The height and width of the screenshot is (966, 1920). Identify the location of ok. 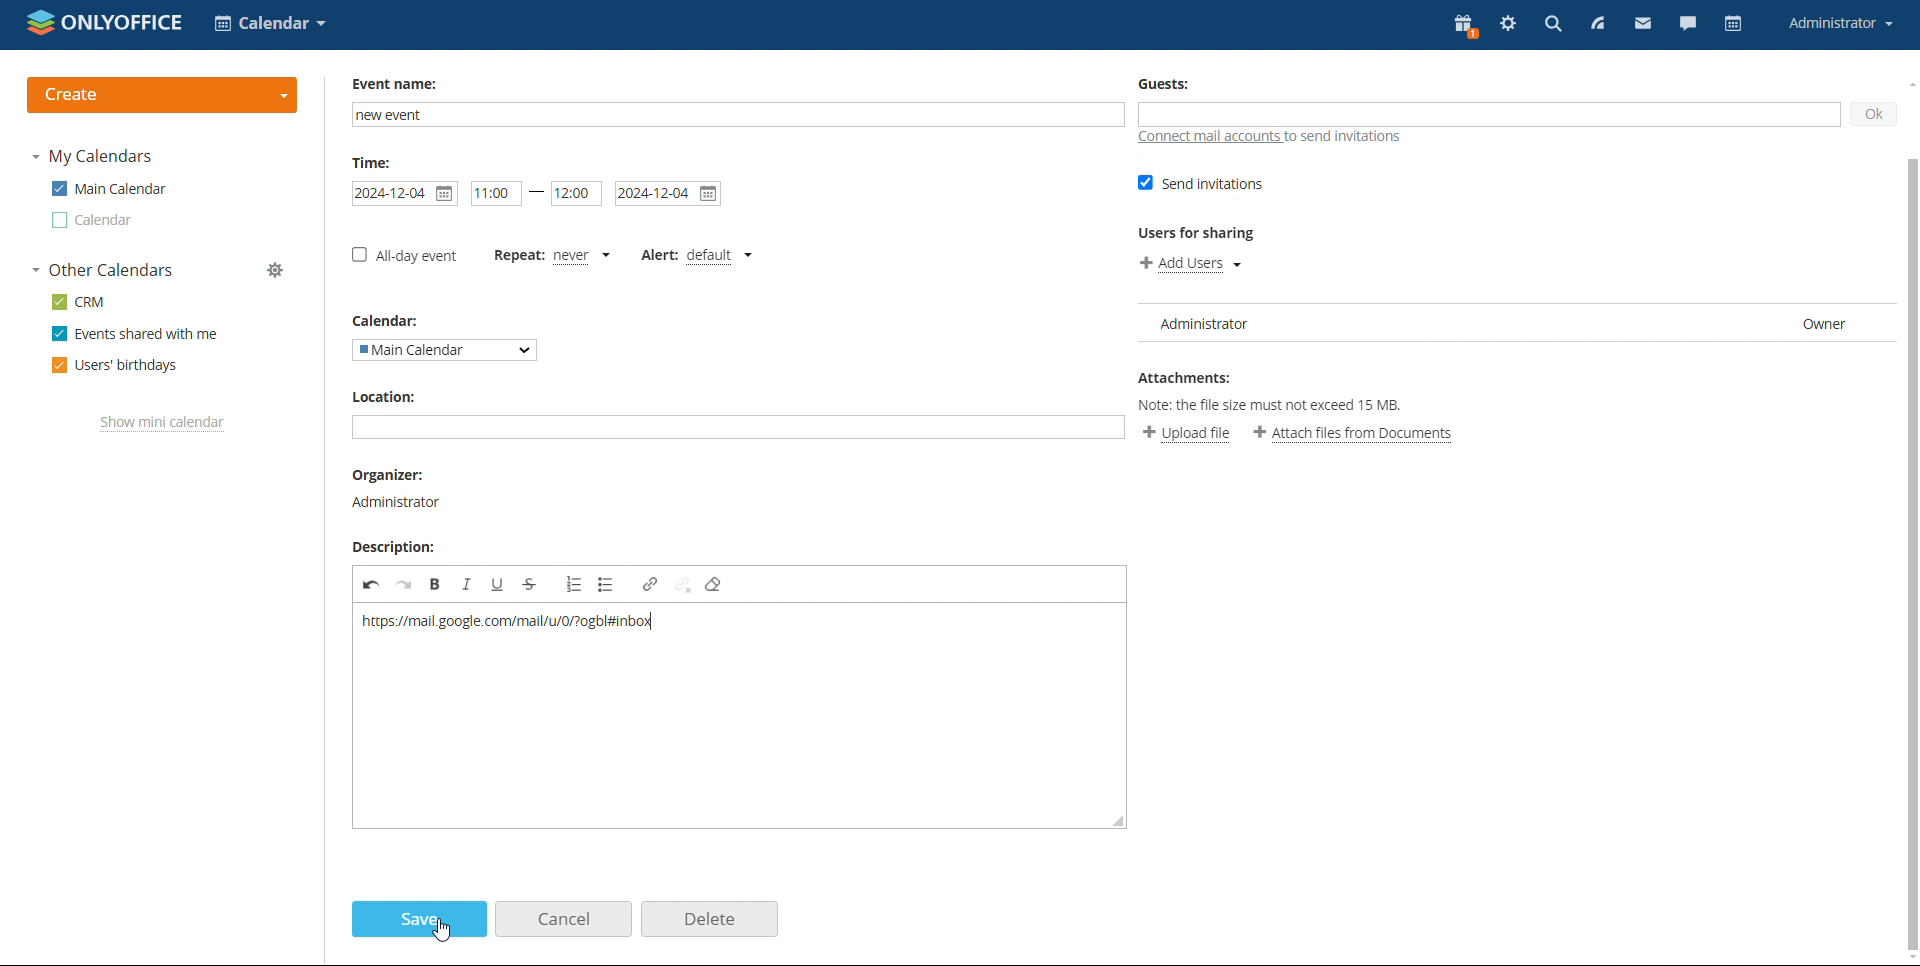
(1877, 113).